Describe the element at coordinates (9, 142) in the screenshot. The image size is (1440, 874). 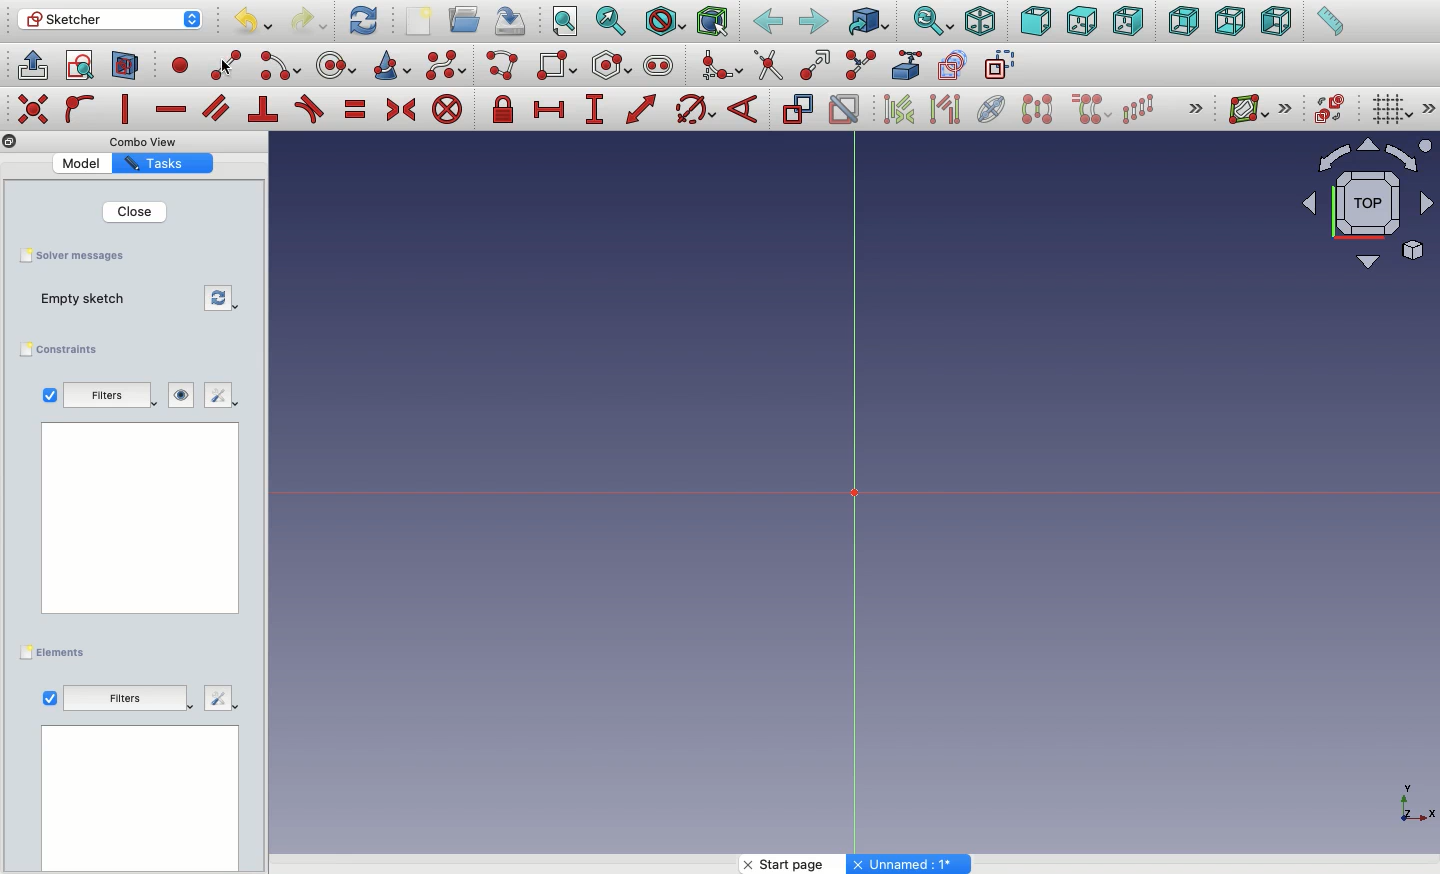
I see `` at that location.